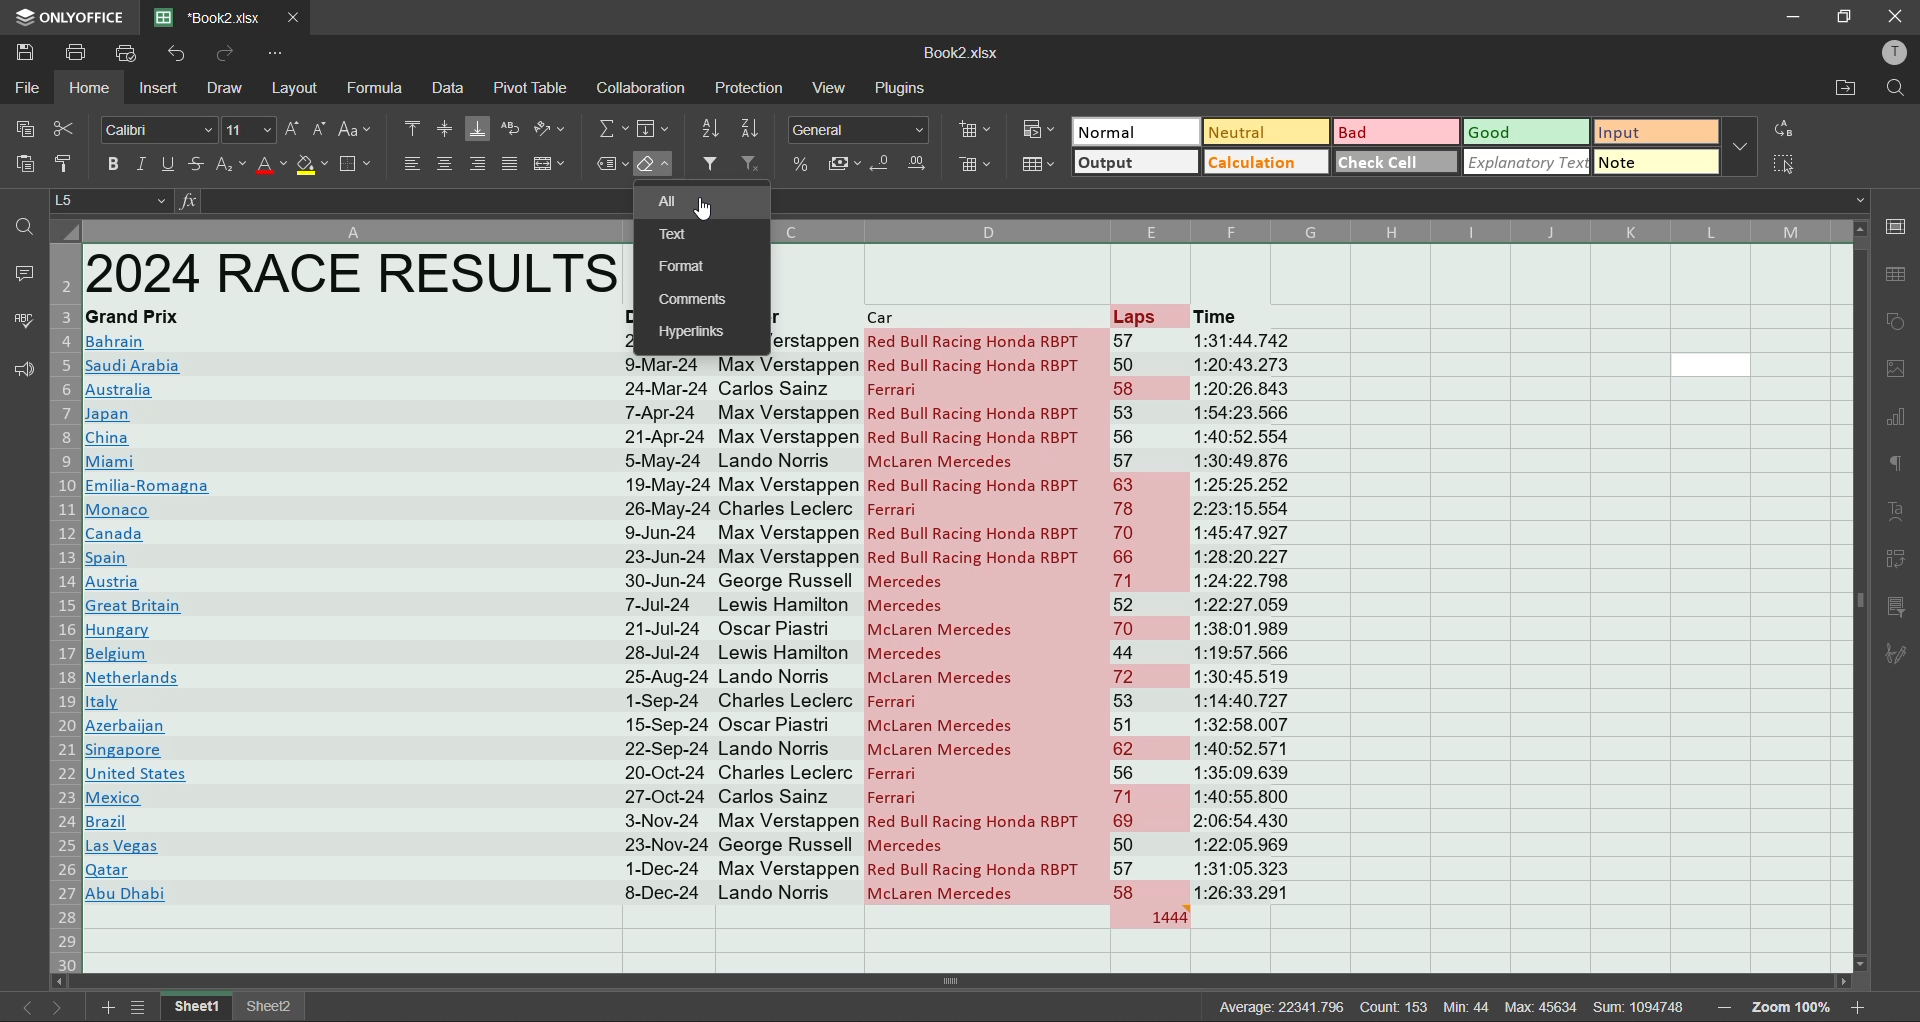 The image size is (1920, 1022). I want to click on file, so click(29, 89).